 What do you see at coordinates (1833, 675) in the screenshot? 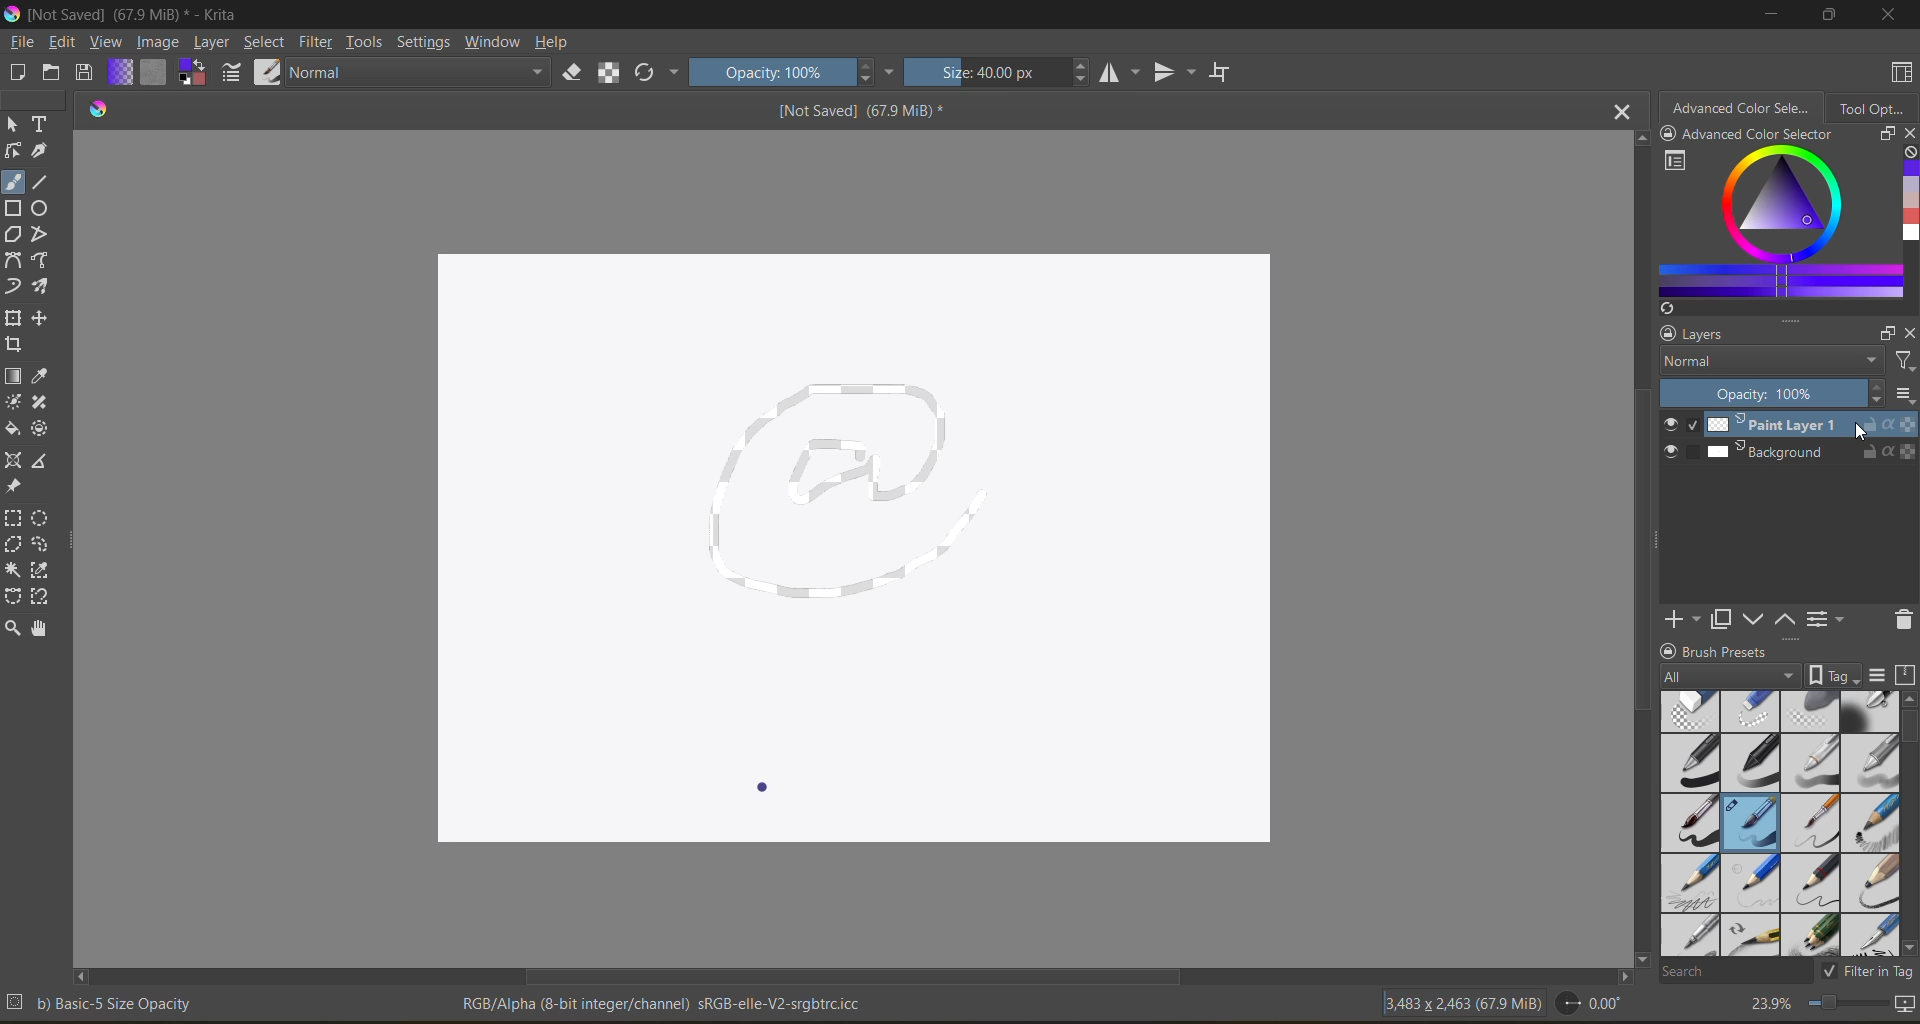
I see `show tag box` at bounding box center [1833, 675].